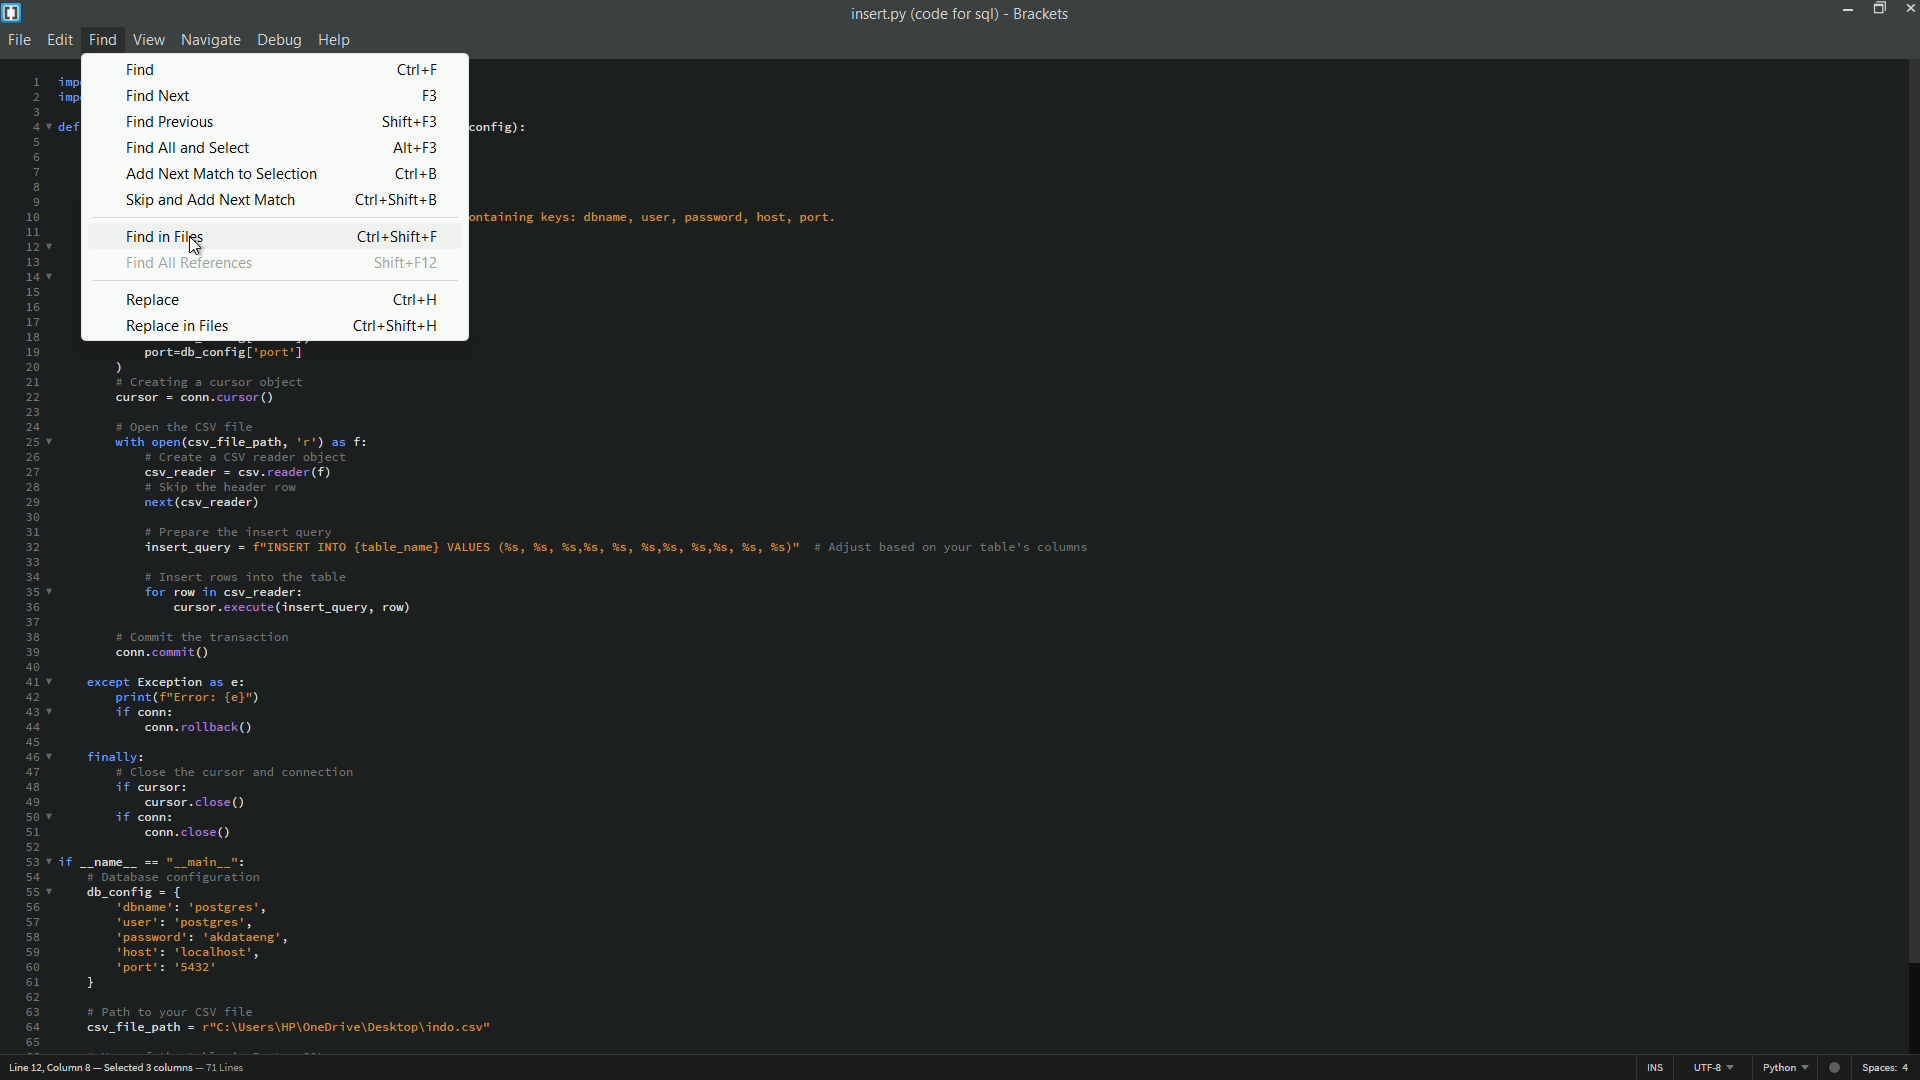 The width and height of the screenshot is (1920, 1080). What do you see at coordinates (173, 123) in the screenshot?
I see `find previous` at bounding box center [173, 123].